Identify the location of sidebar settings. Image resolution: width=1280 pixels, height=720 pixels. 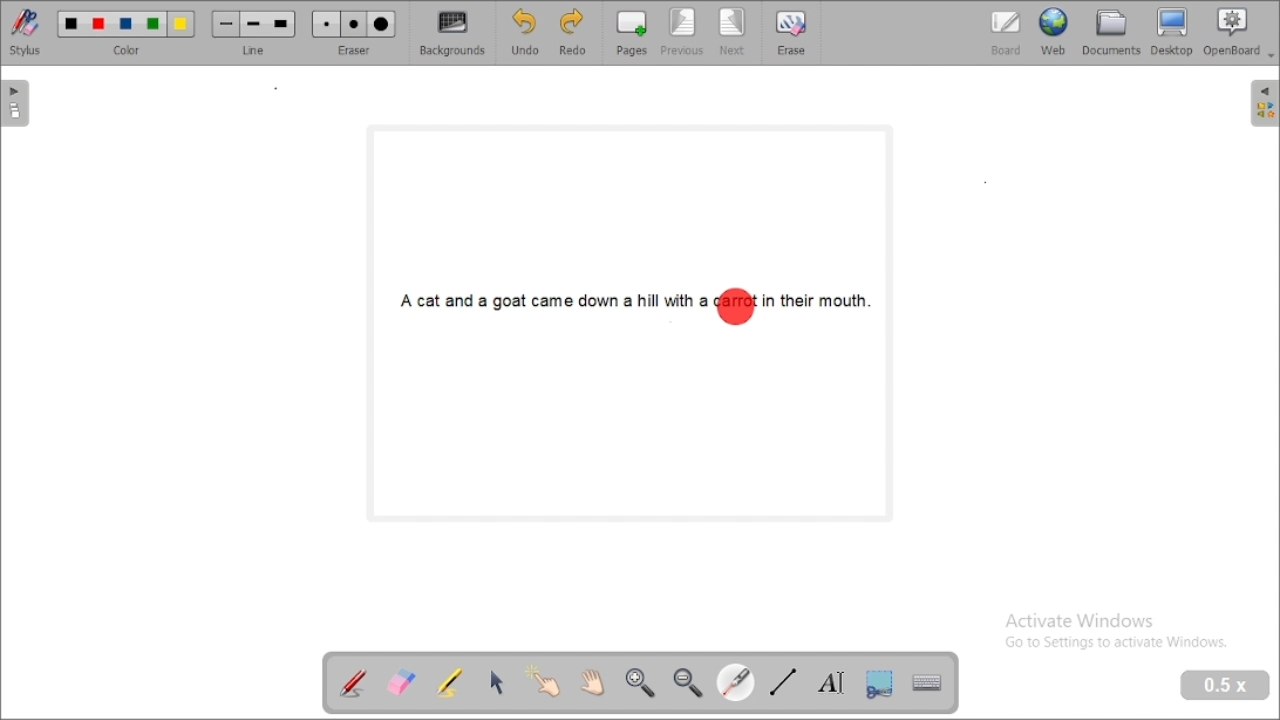
(1263, 104).